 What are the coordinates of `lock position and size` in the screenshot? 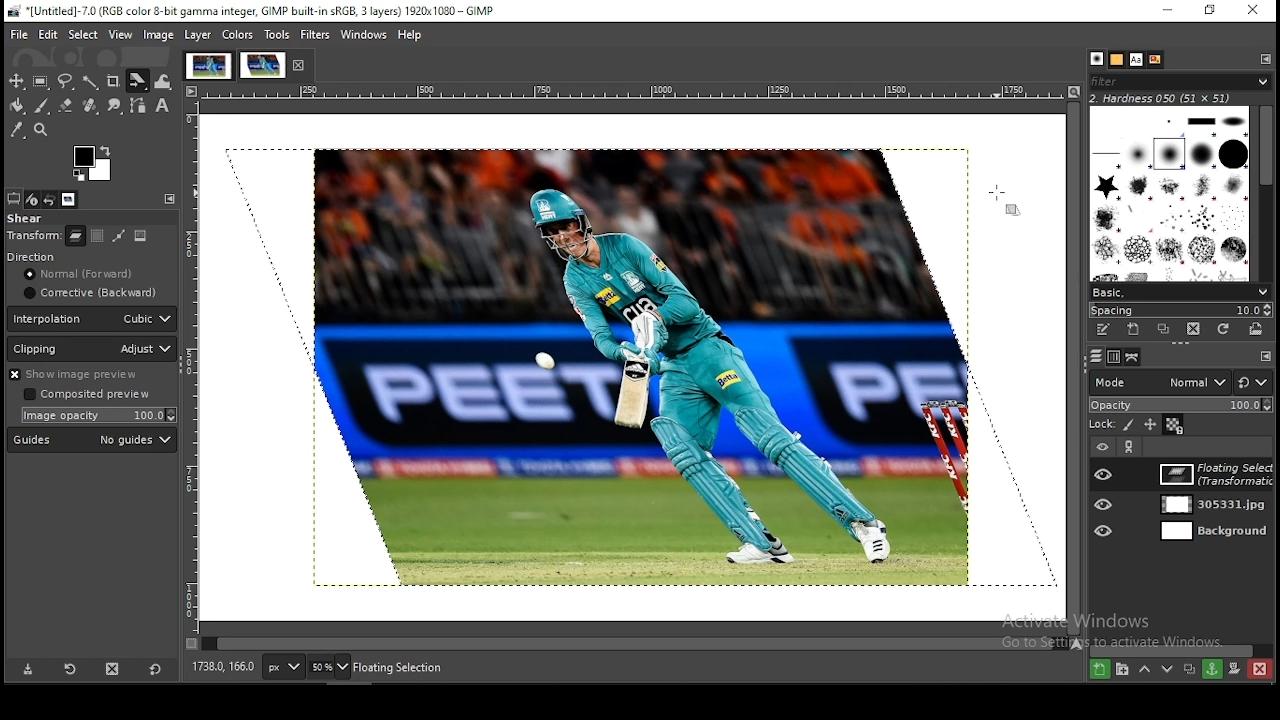 It's located at (1153, 426).